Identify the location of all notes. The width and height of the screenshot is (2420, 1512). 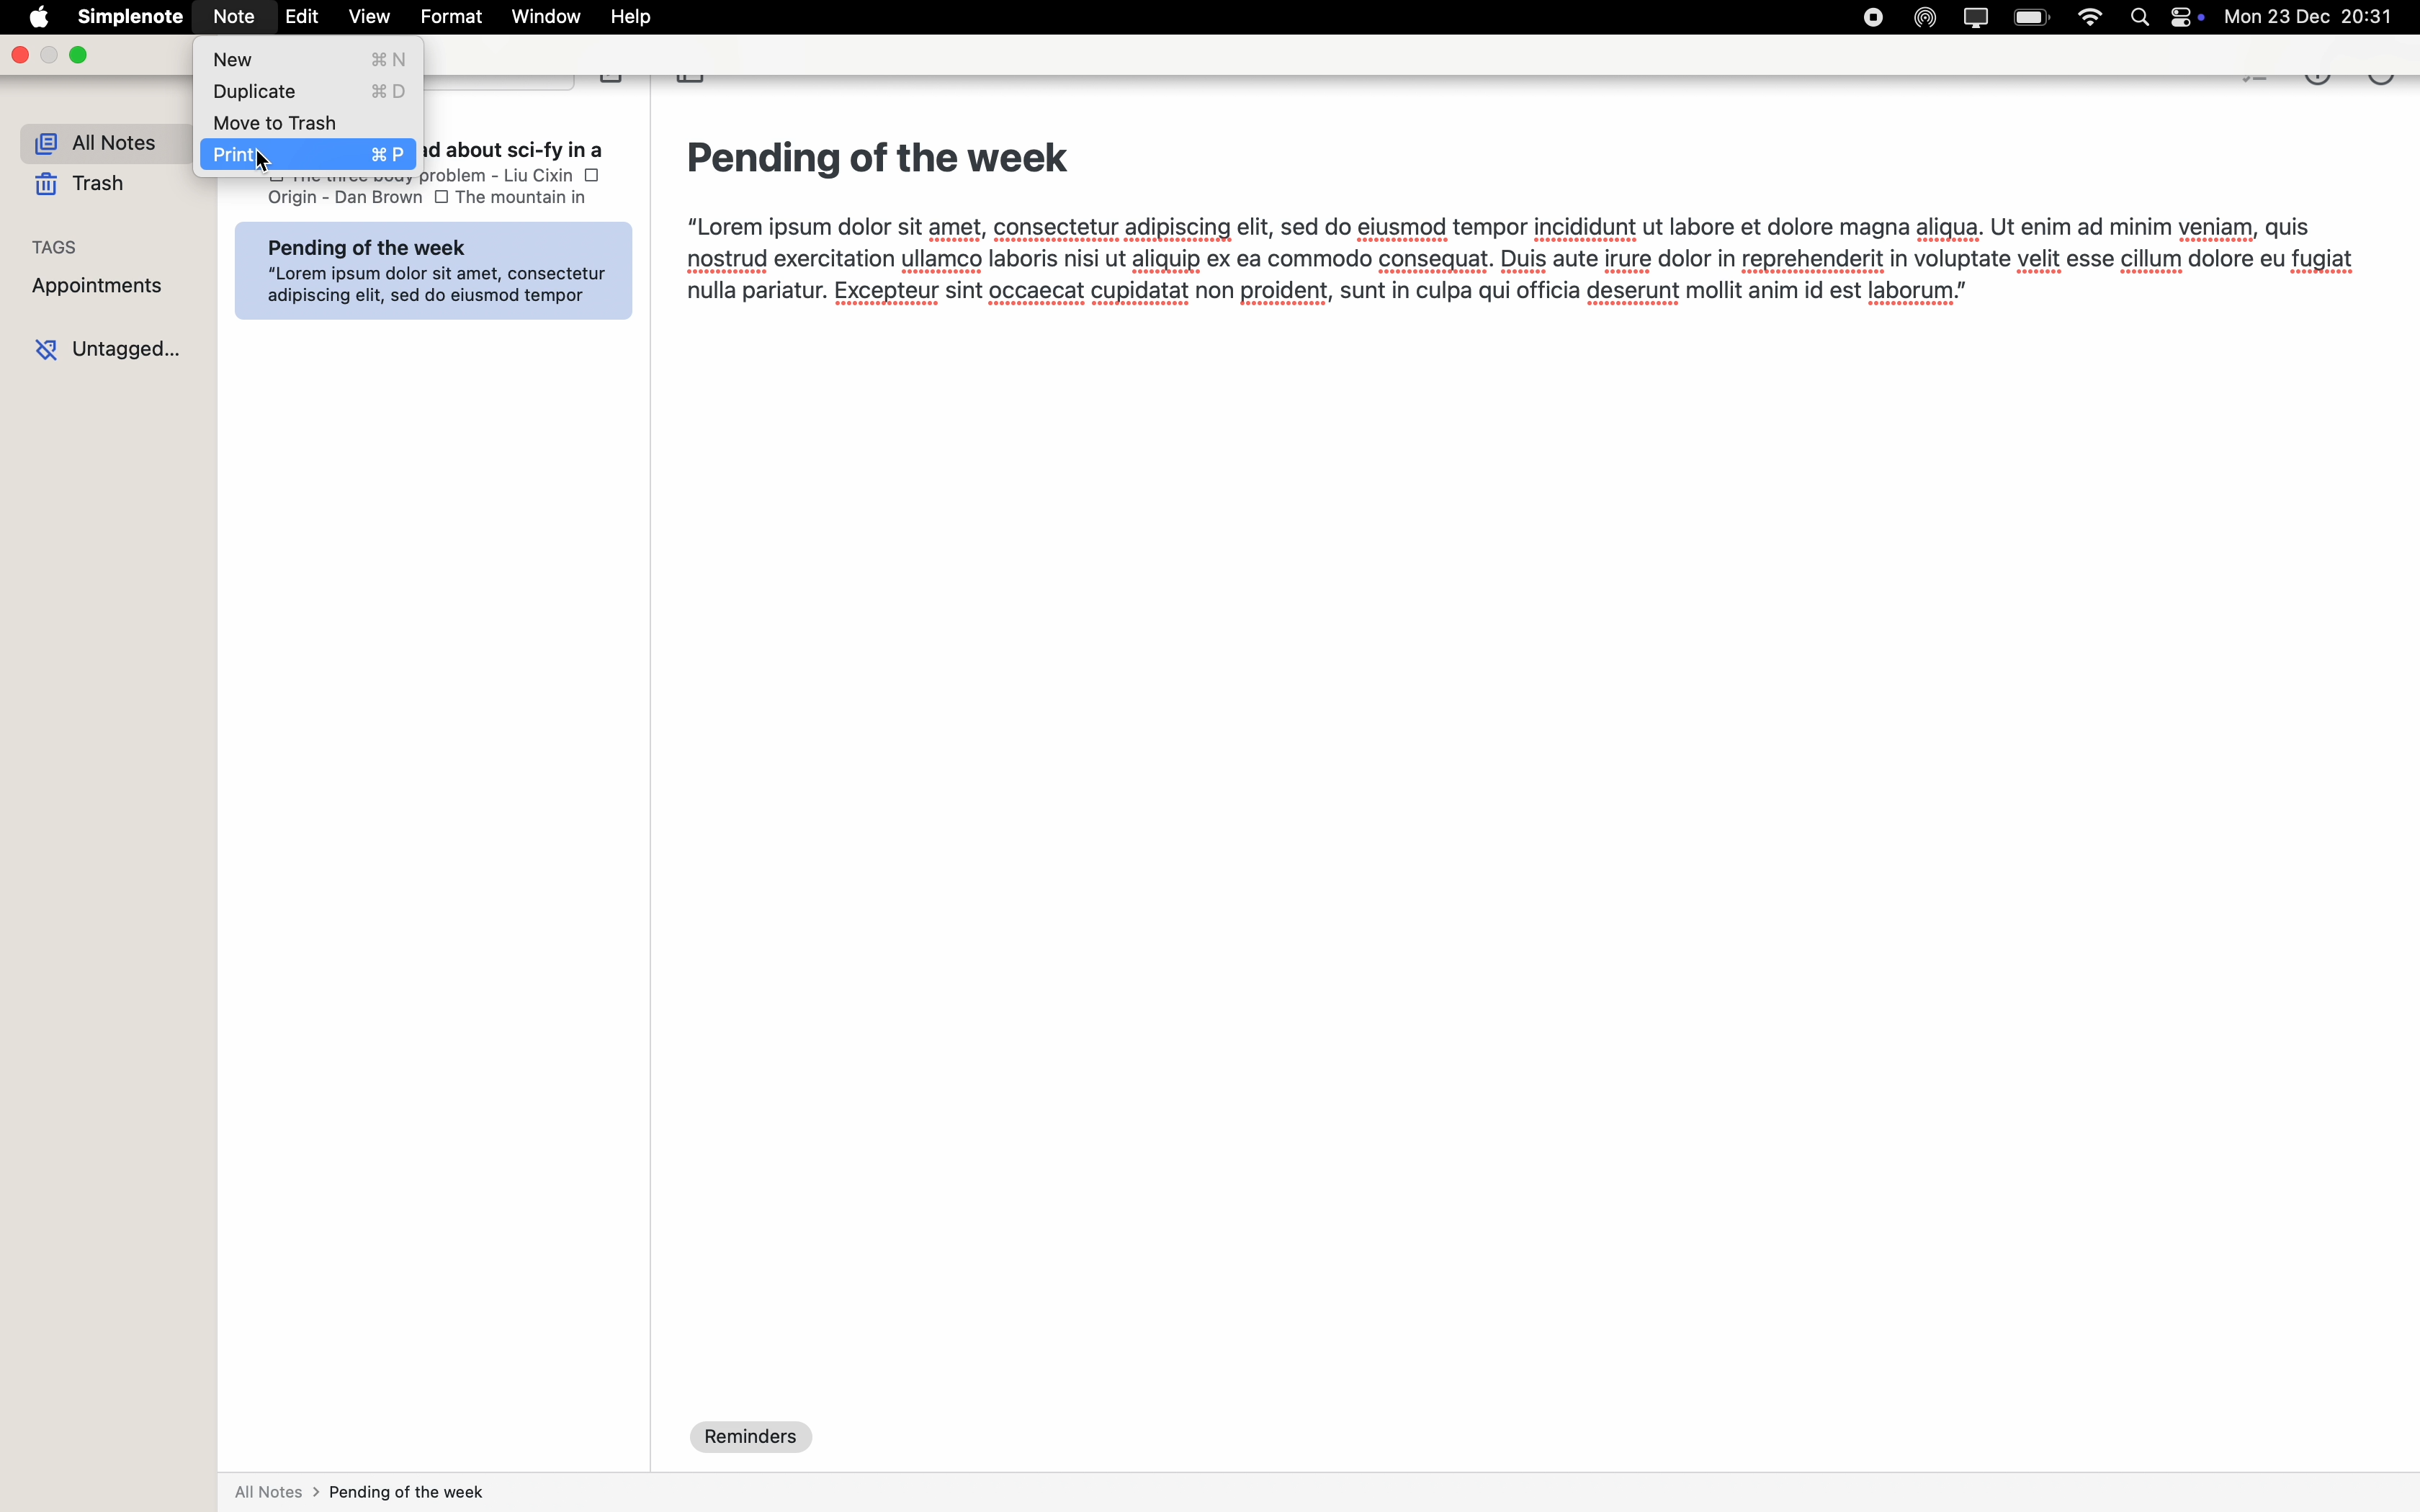
(106, 143).